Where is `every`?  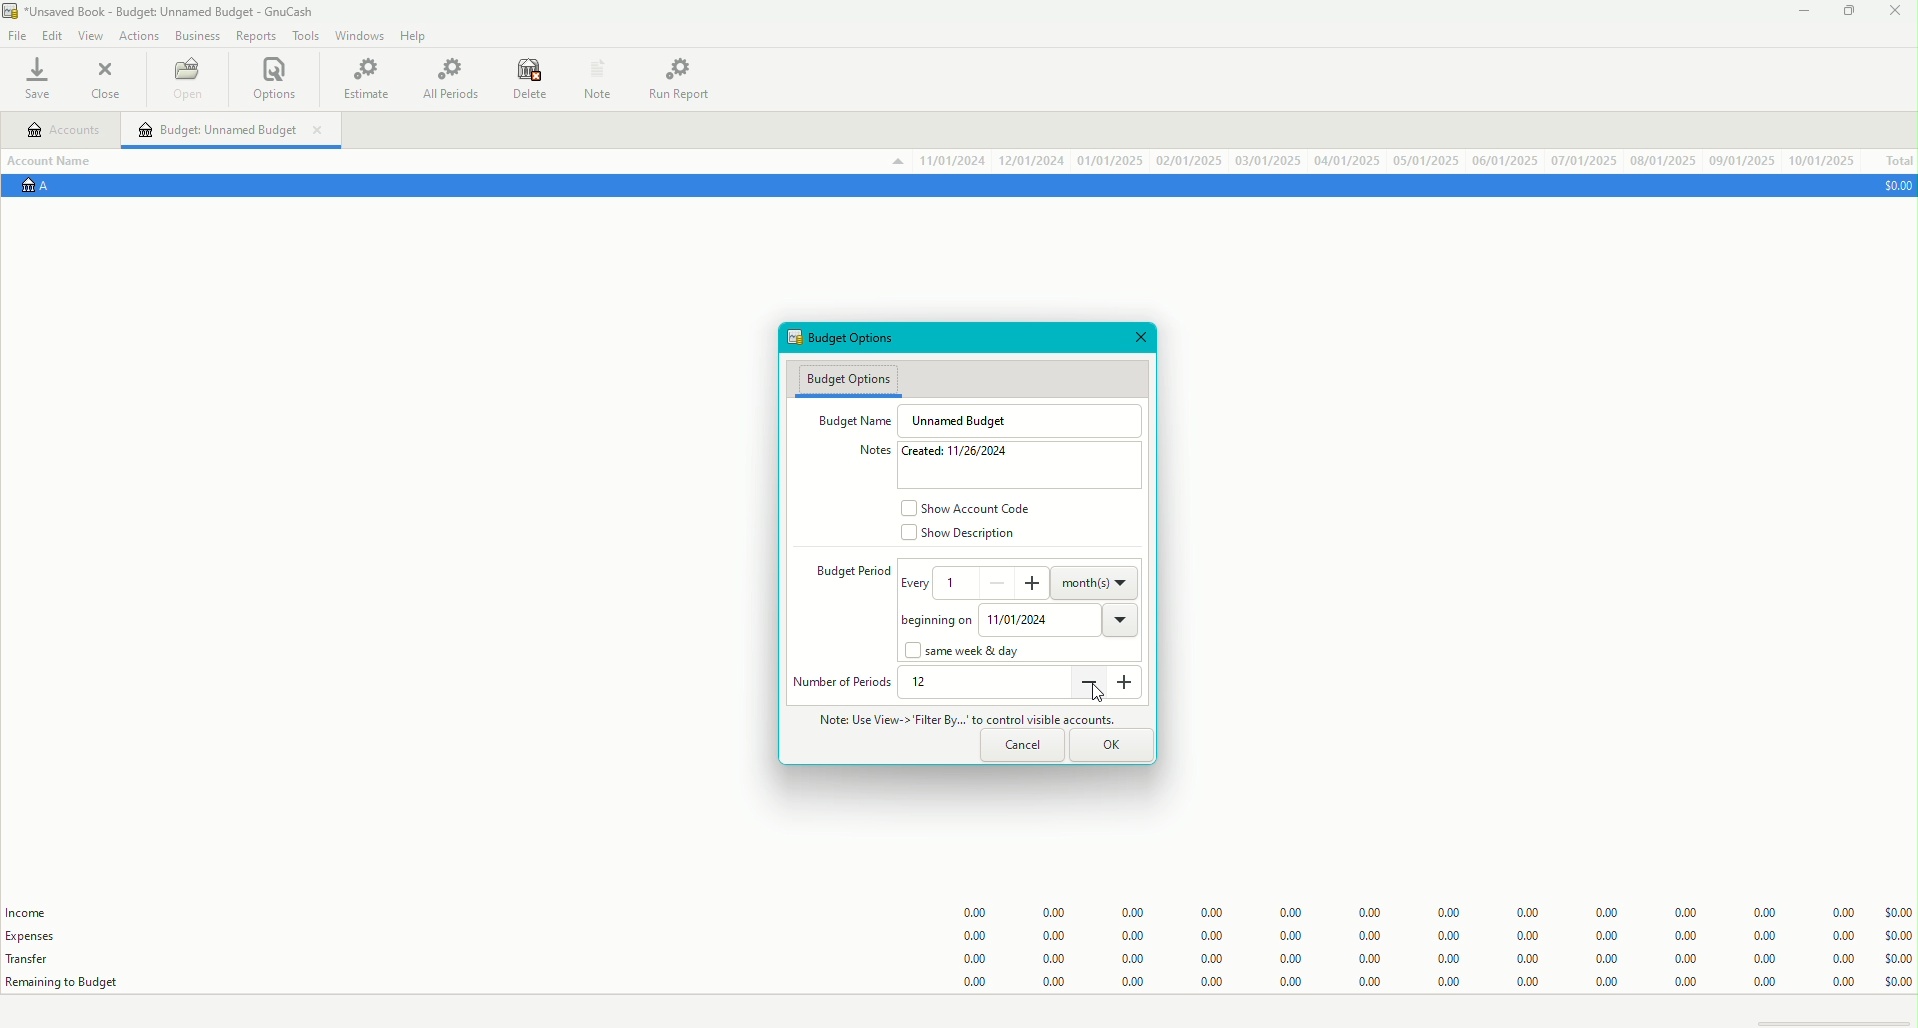
every is located at coordinates (917, 589).